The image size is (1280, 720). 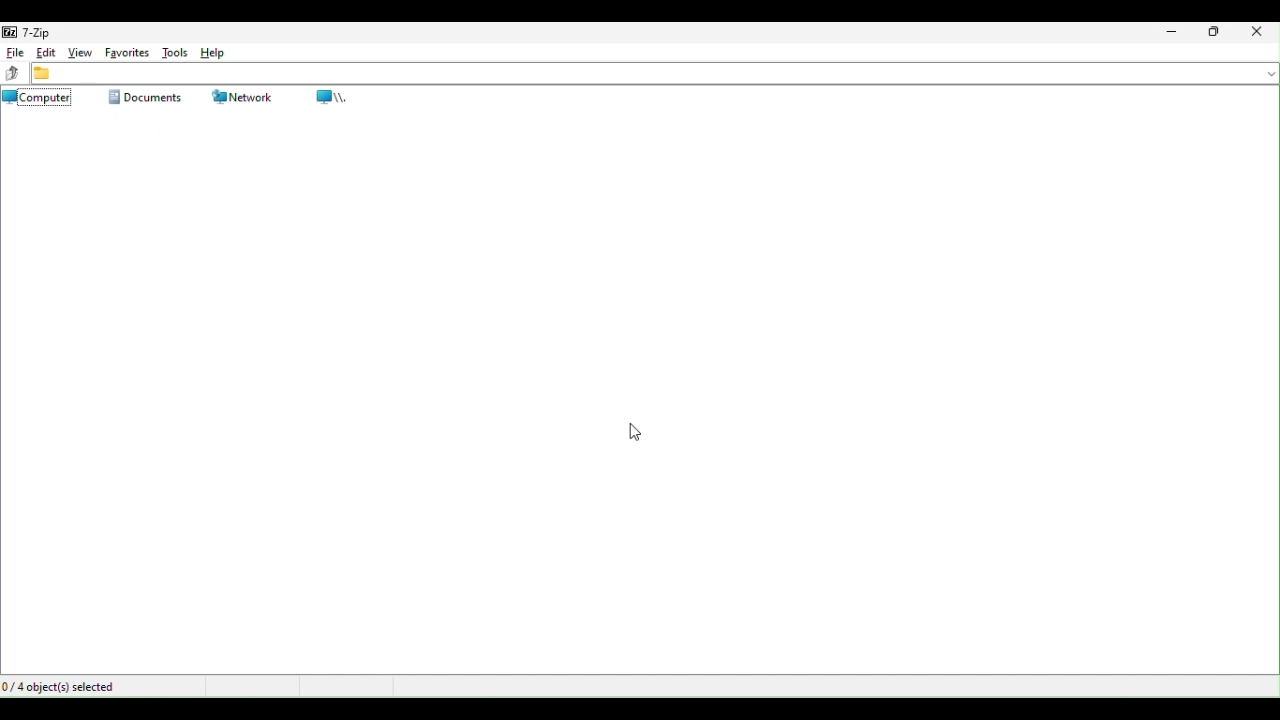 I want to click on up, so click(x=12, y=76).